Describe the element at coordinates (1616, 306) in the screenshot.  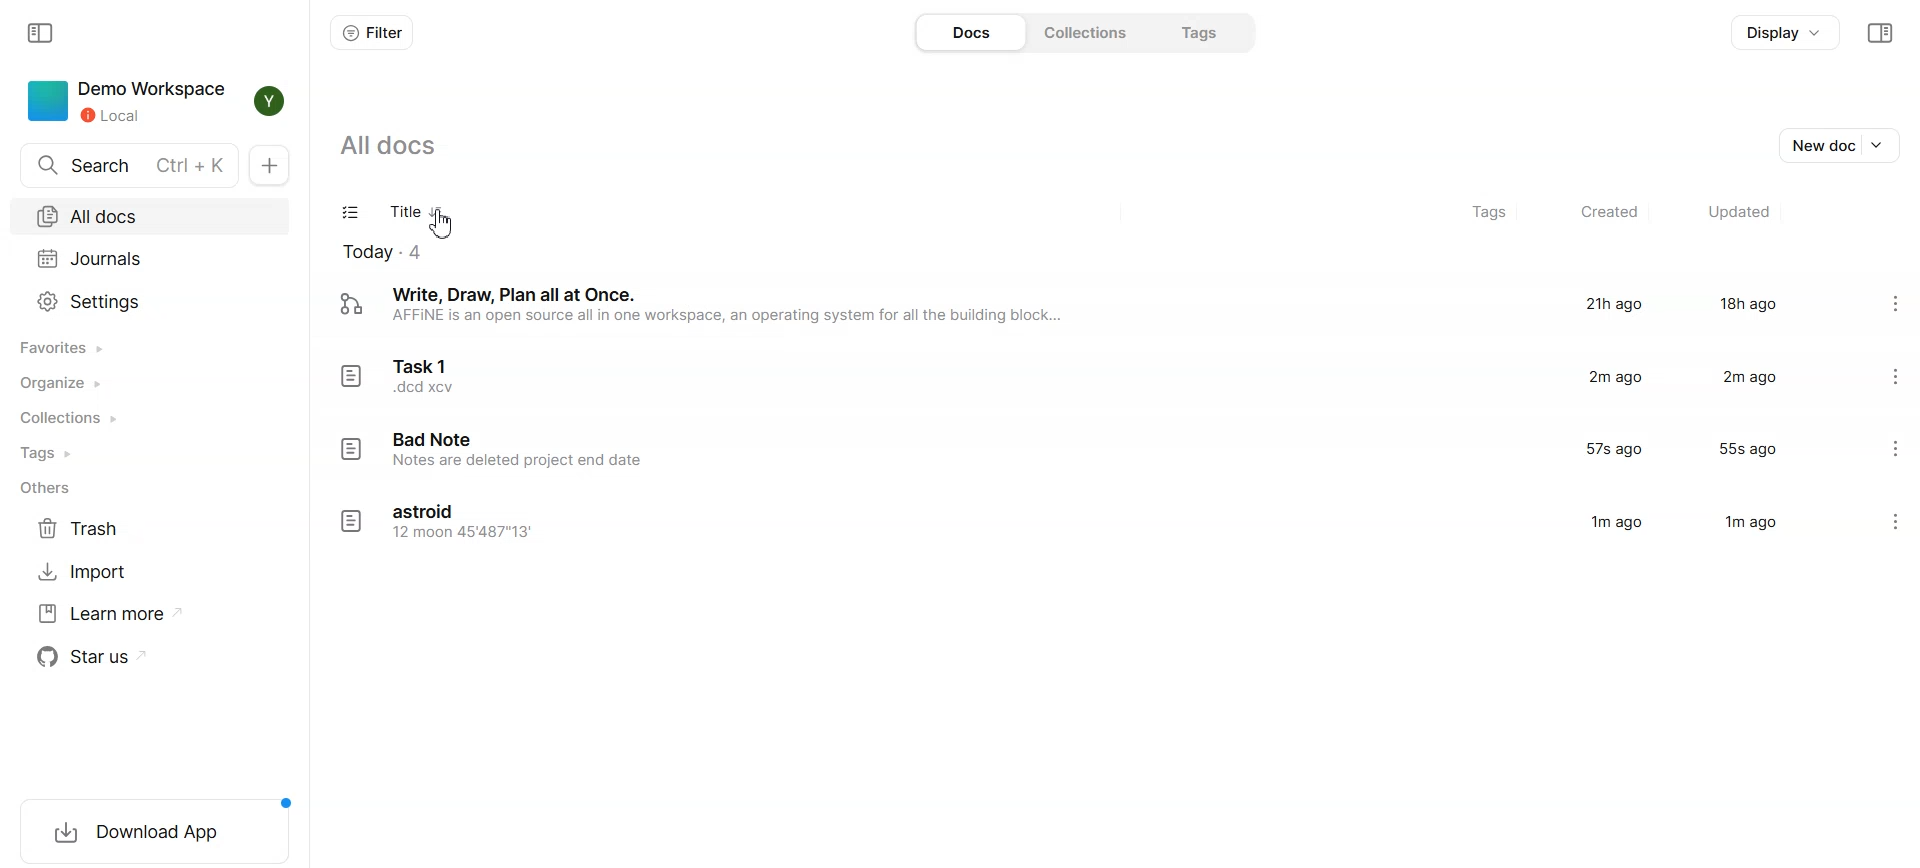
I see `21h ago` at that location.